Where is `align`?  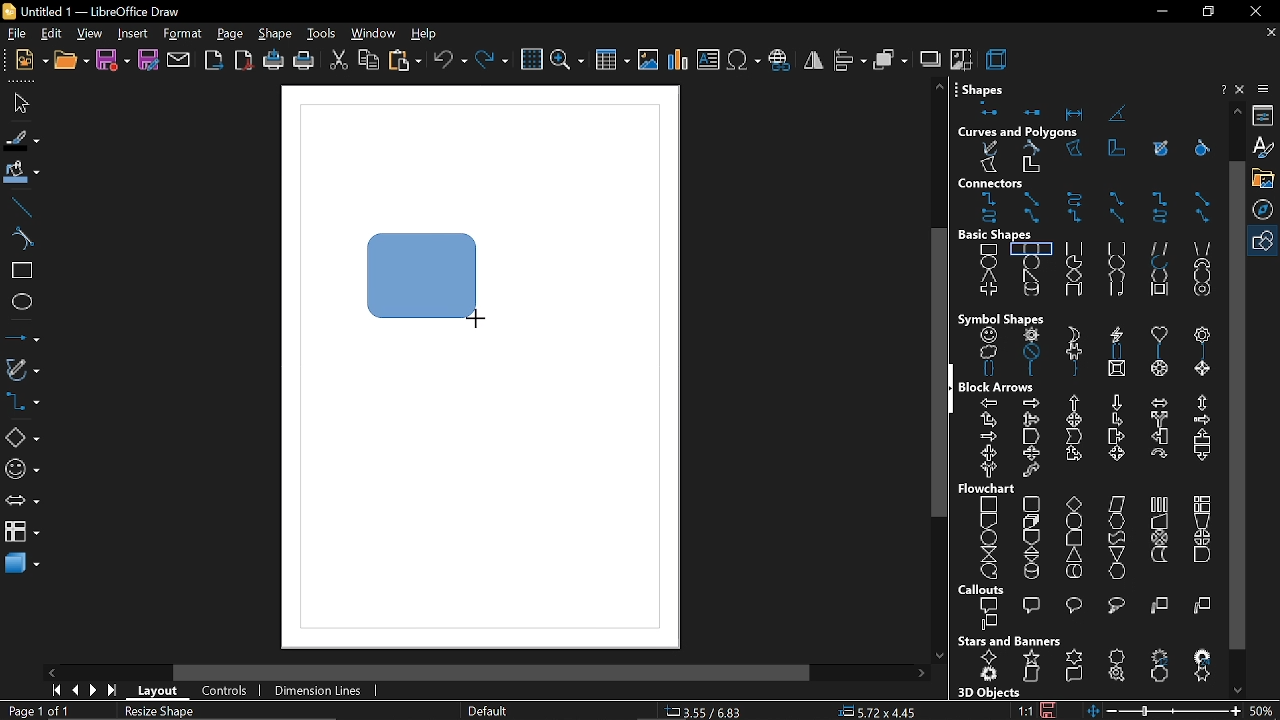 align is located at coordinates (851, 59).